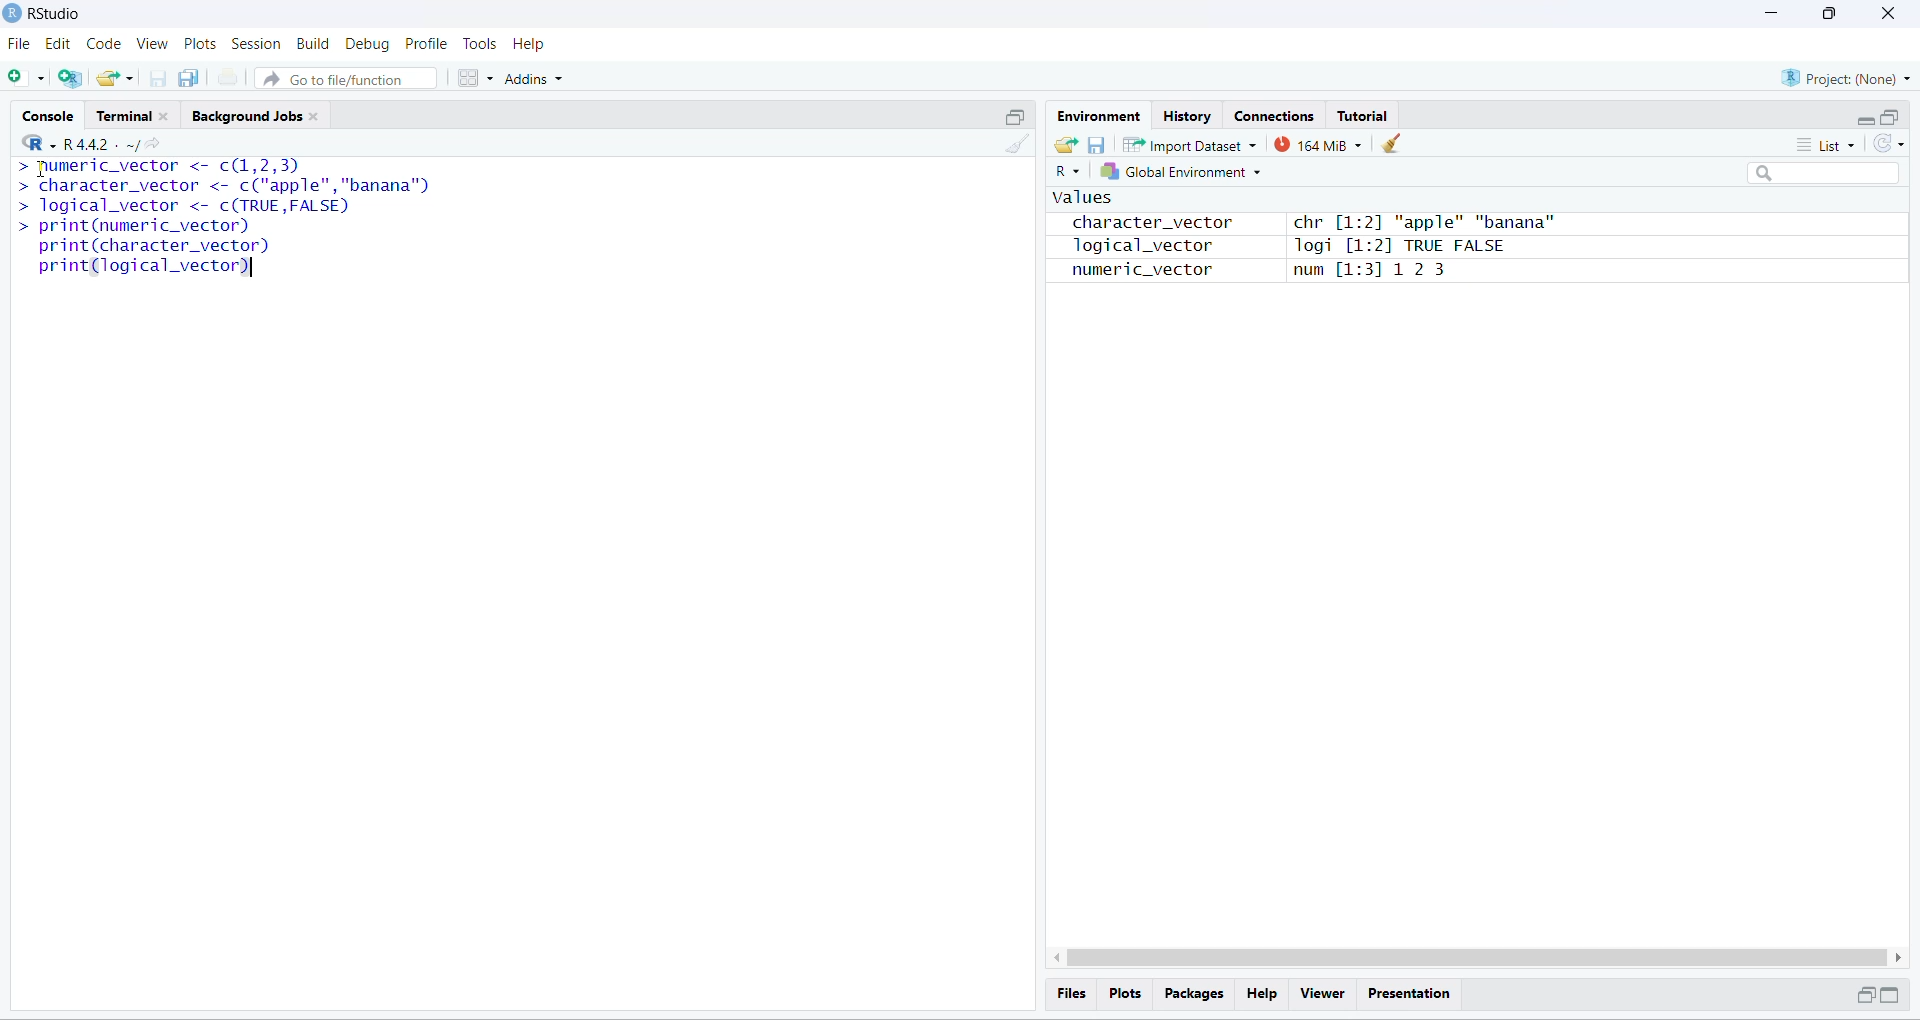 This screenshot has width=1920, height=1020. I want to click on Tools, so click(478, 44).